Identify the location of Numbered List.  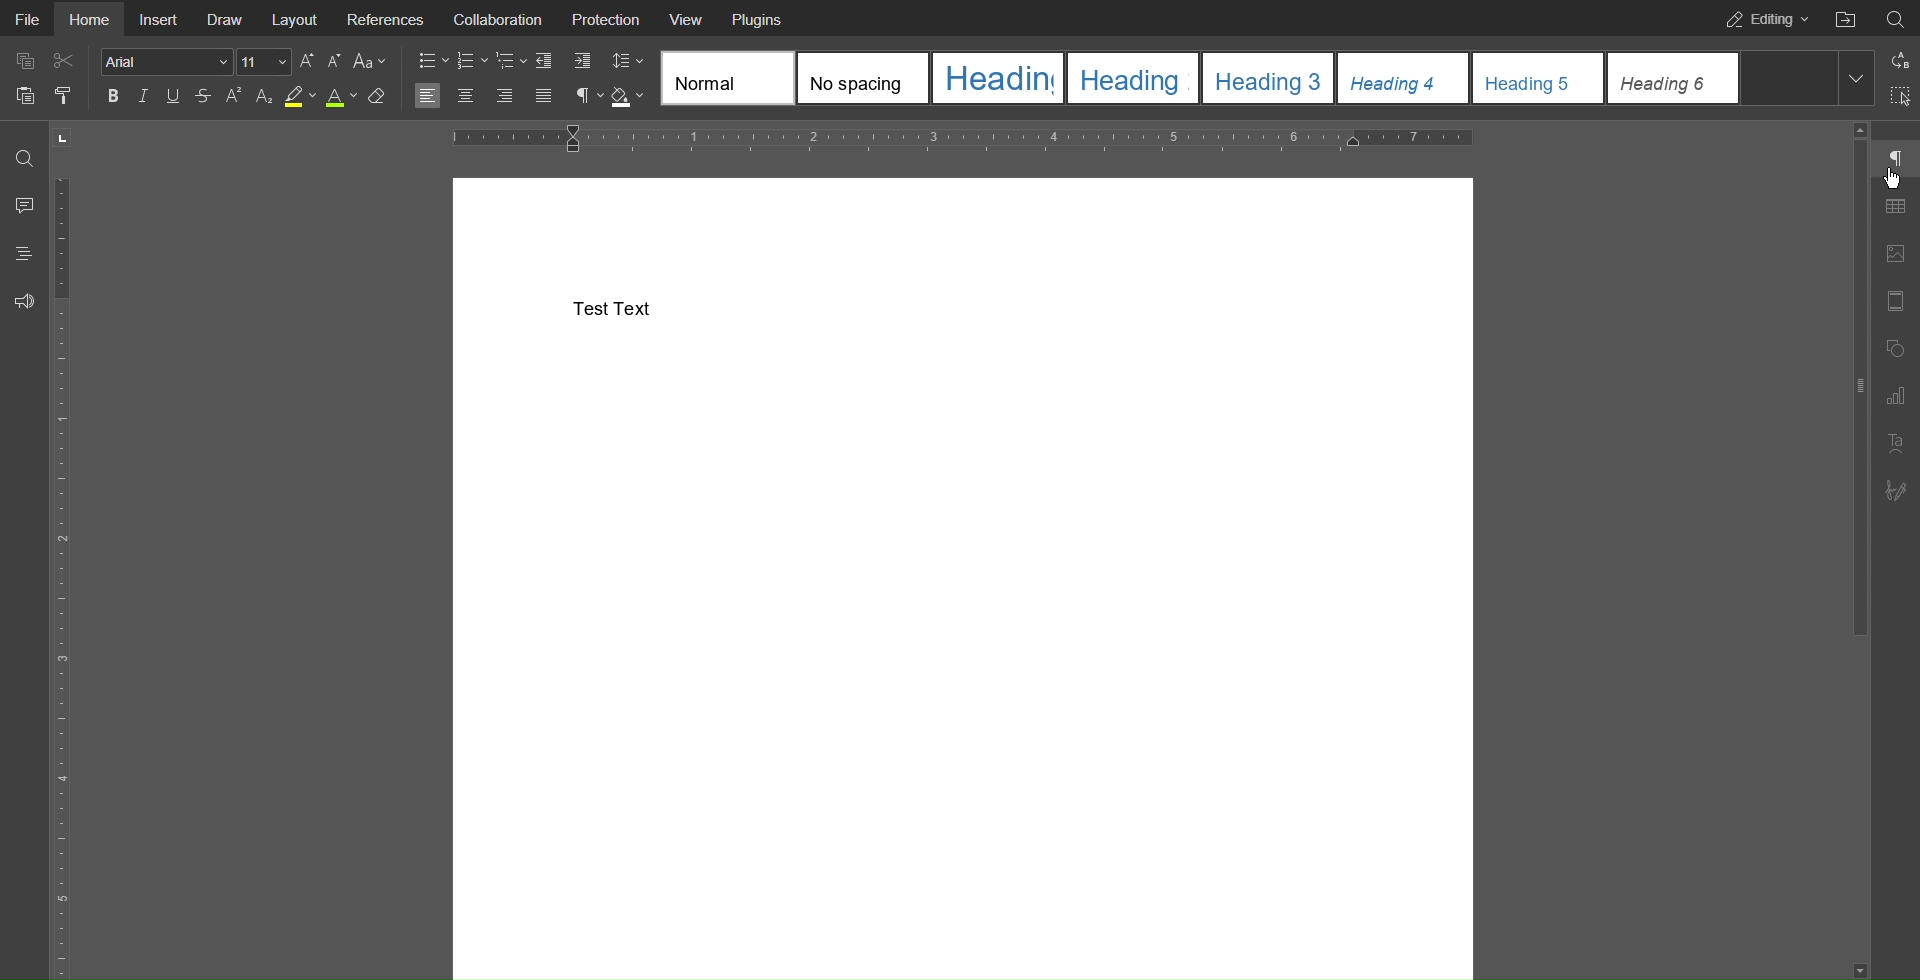
(471, 62).